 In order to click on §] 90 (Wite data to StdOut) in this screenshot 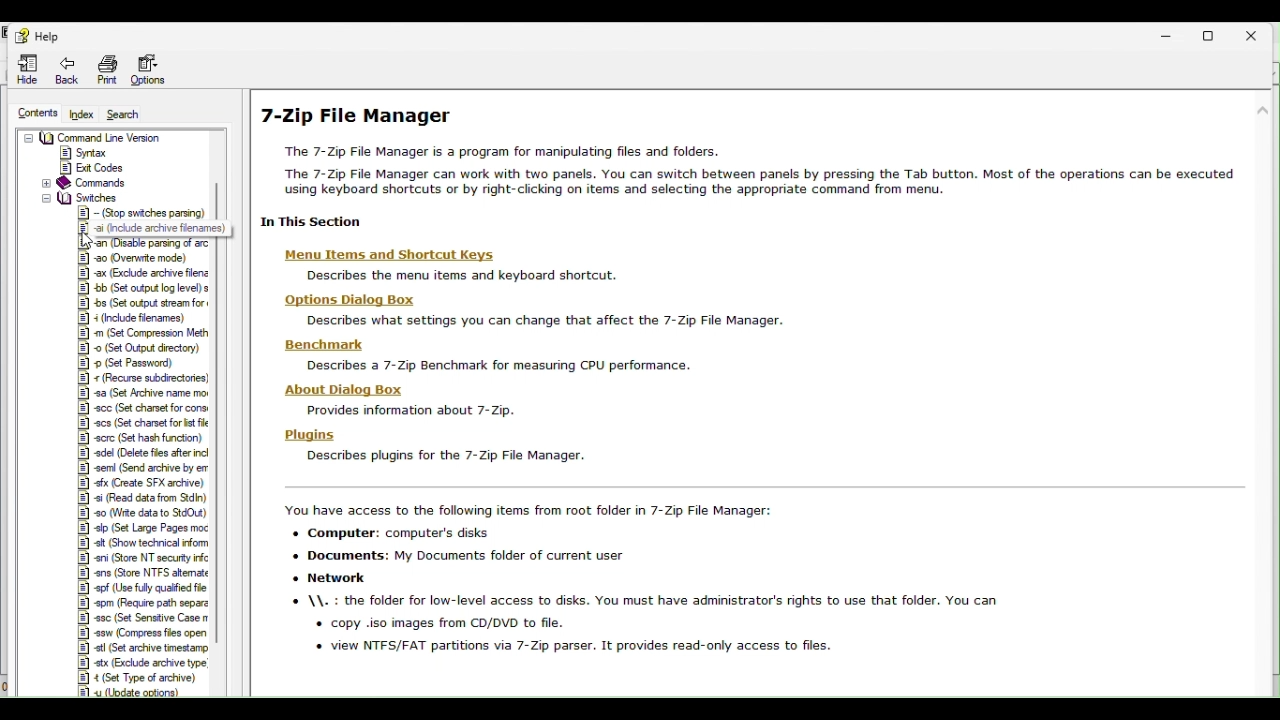, I will do `click(145, 512)`.